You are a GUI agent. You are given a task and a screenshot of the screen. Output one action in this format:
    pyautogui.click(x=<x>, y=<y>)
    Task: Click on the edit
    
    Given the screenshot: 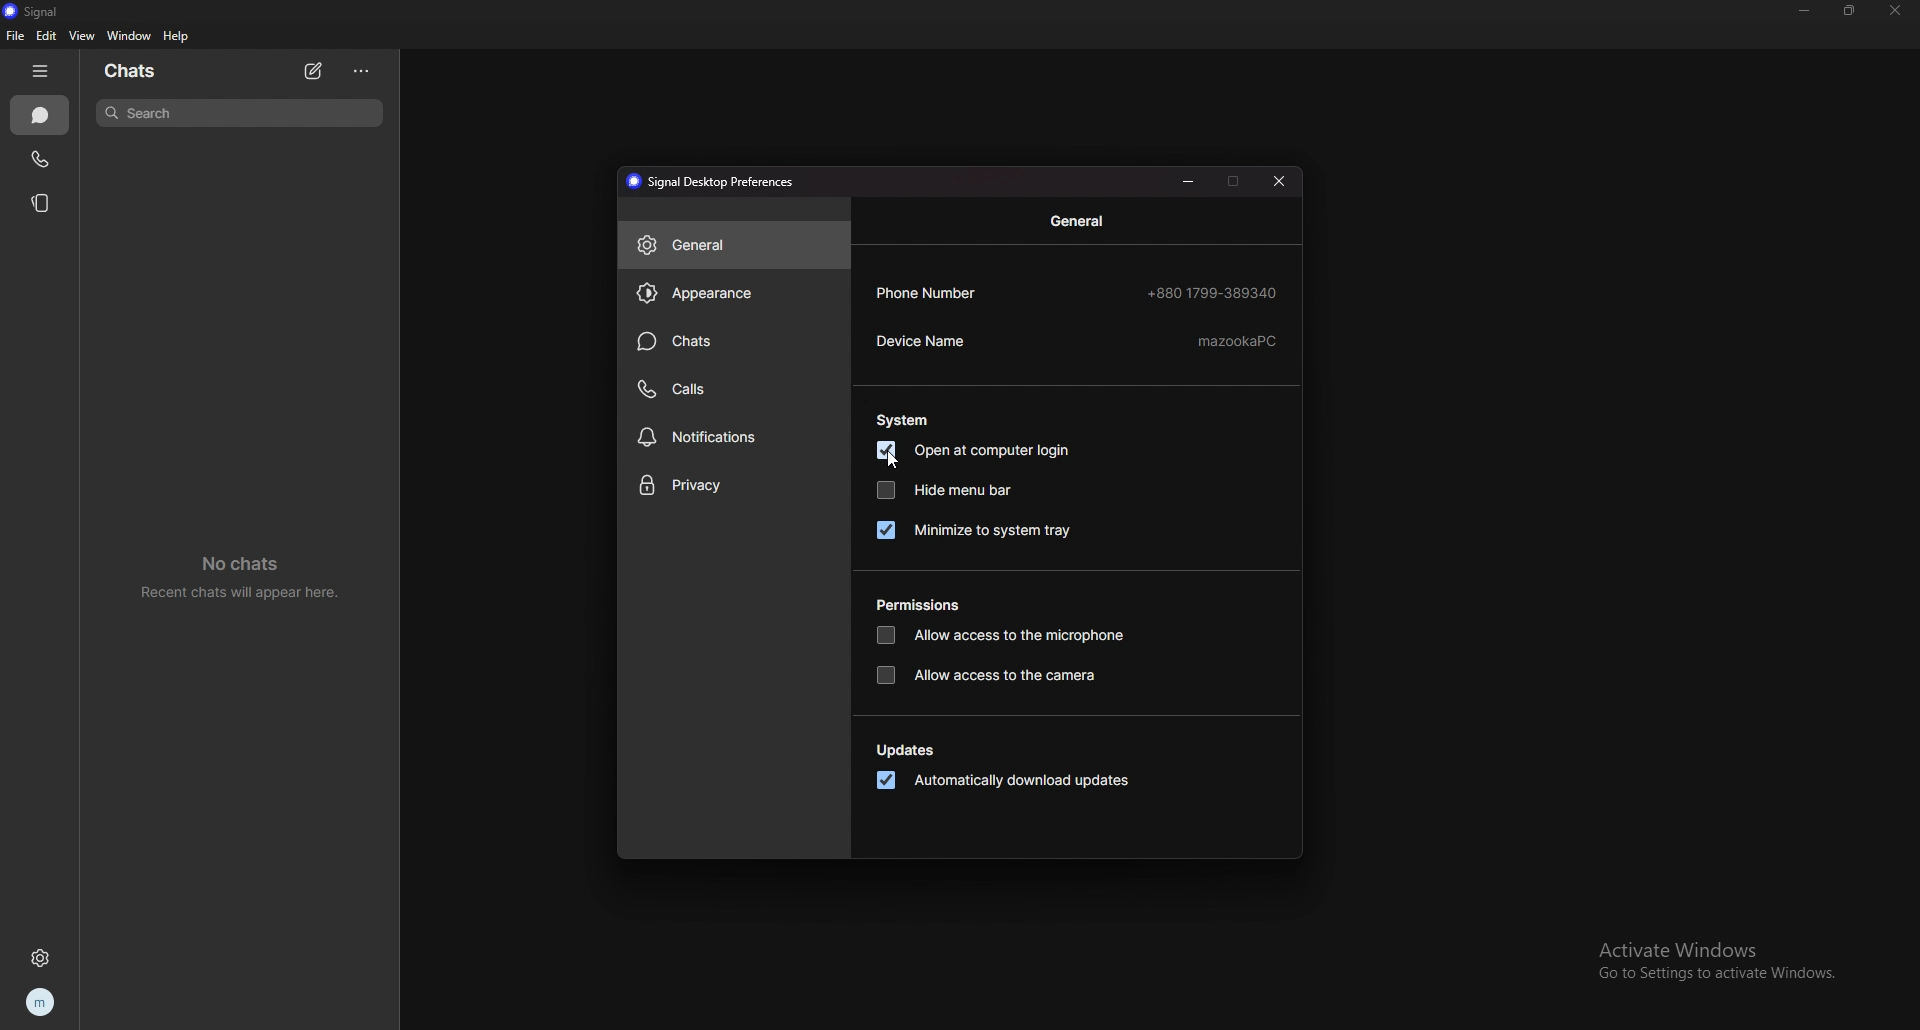 What is the action you would take?
    pyautogui.click(x=46, y=36)
    